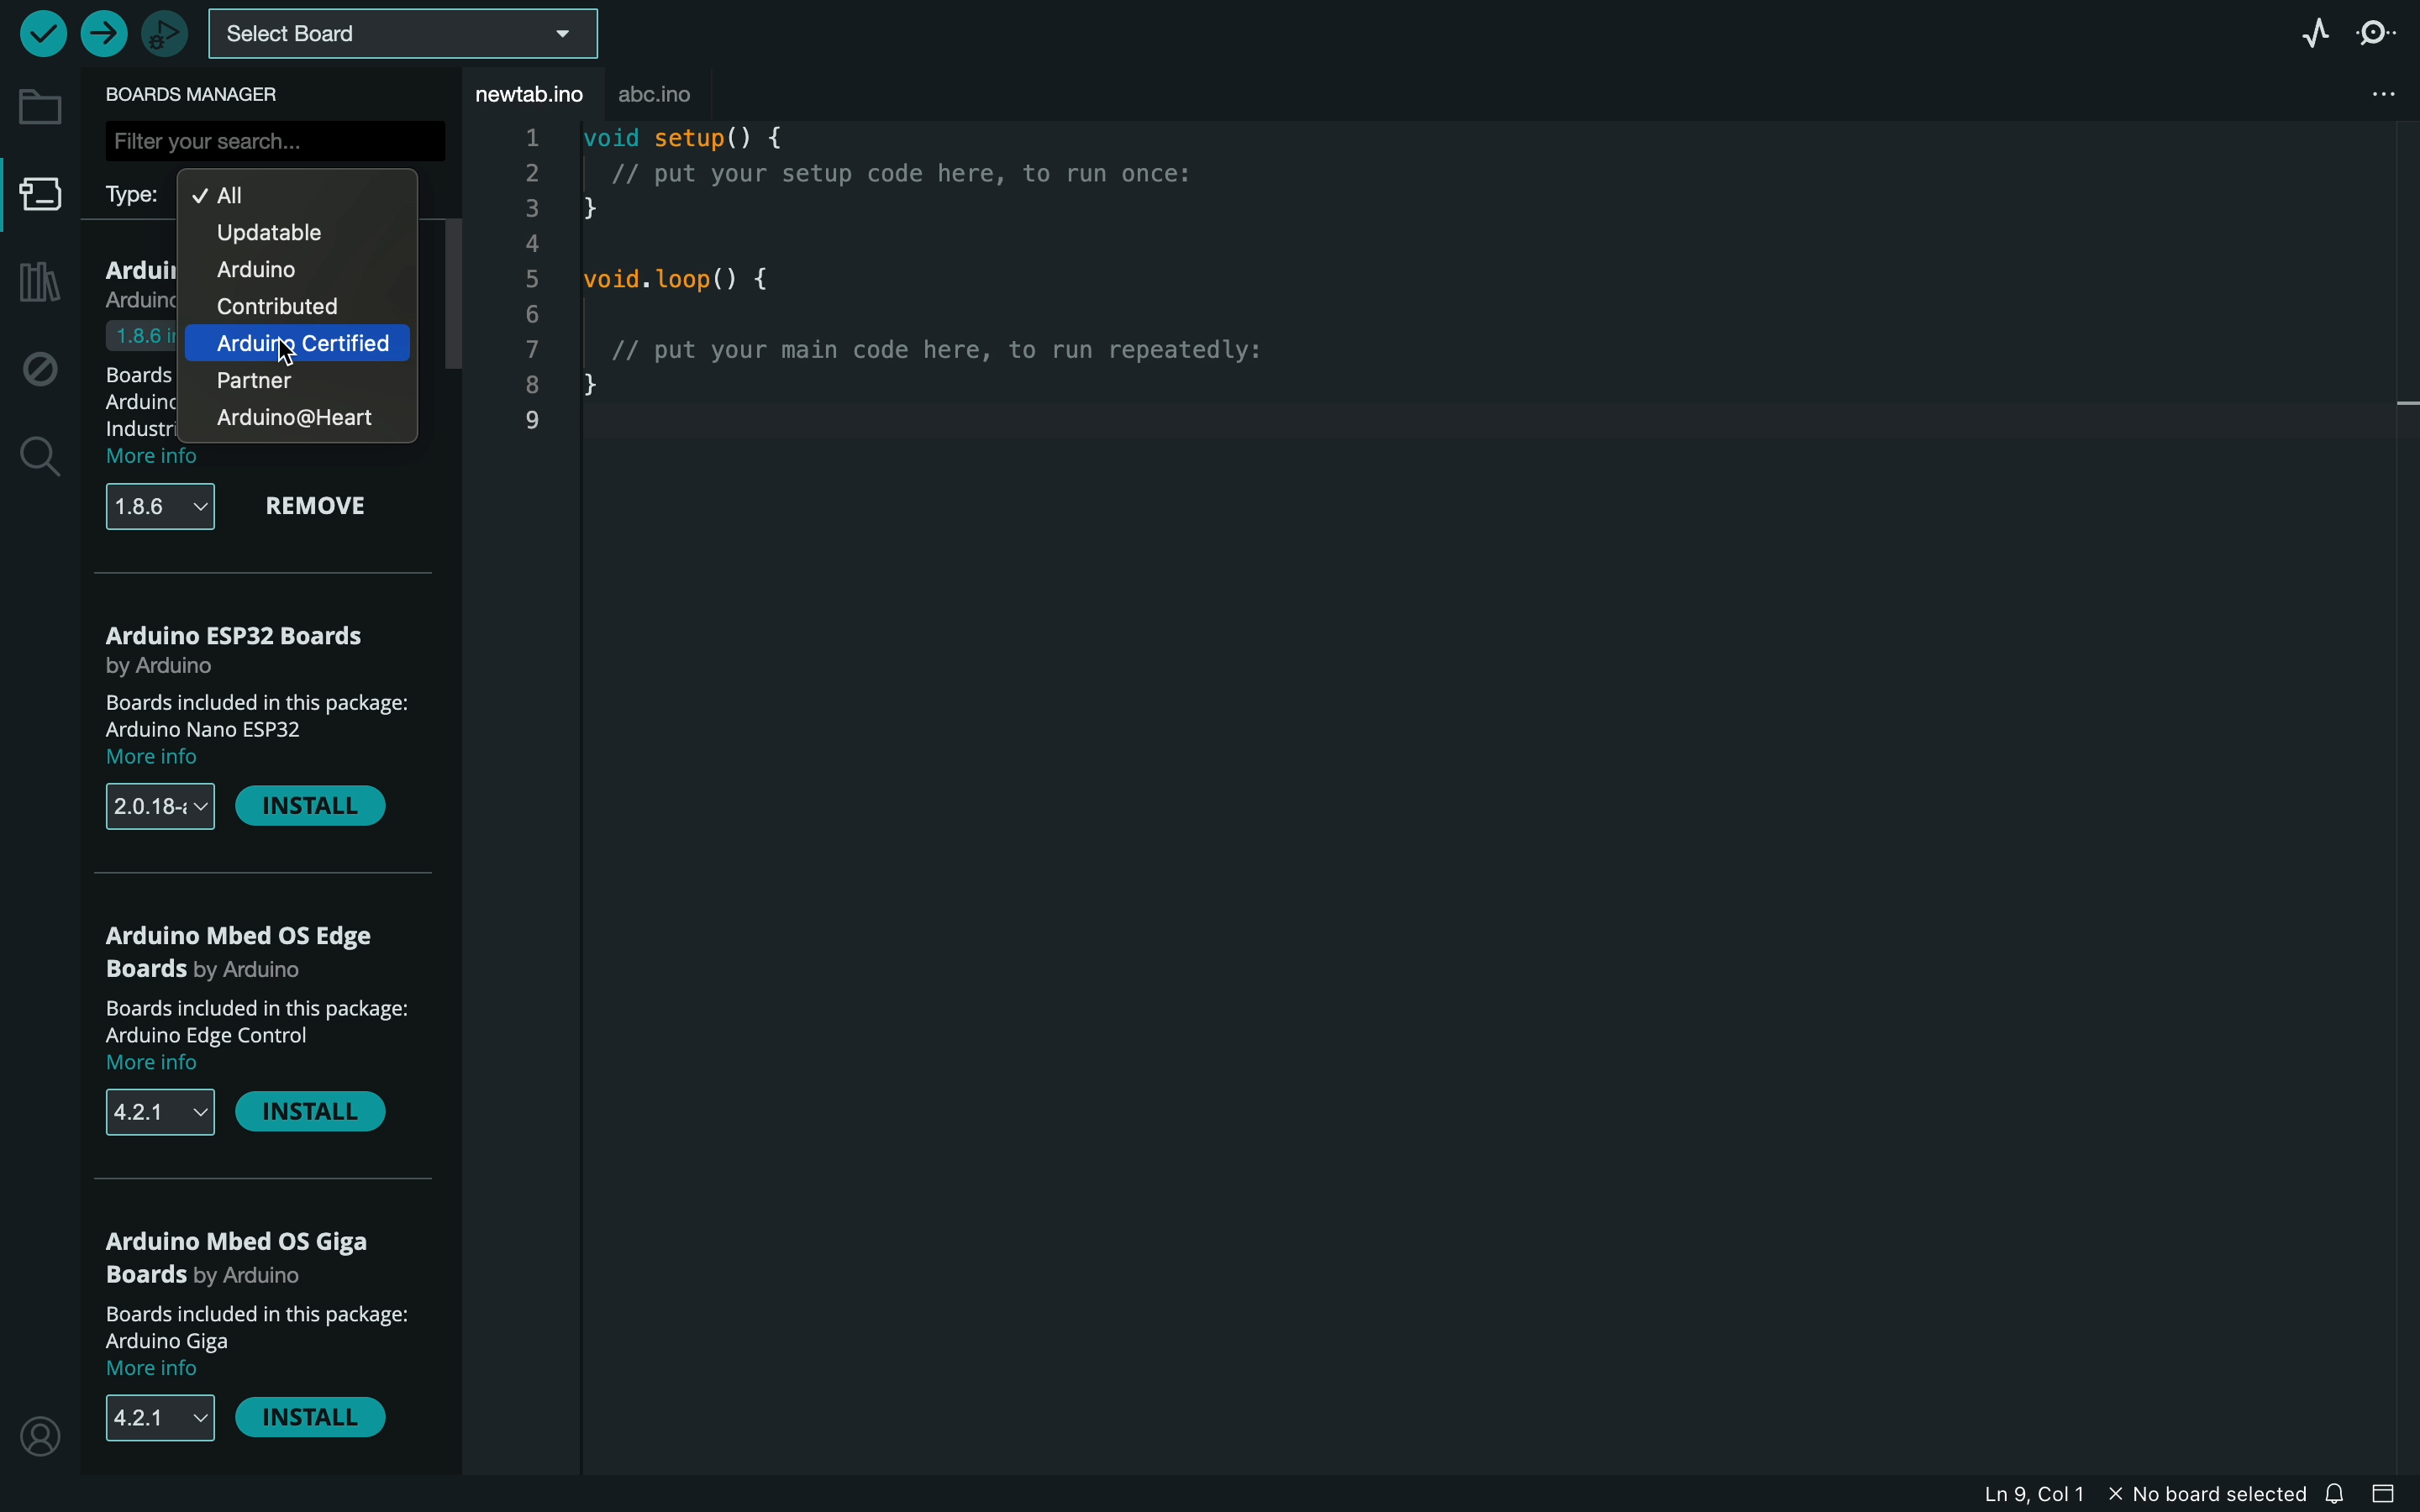 The width and height of the screenshot is (2420, 1512). Describe the element at coordinates (163, 1112) in the screenshot. I see `versions` at that location.